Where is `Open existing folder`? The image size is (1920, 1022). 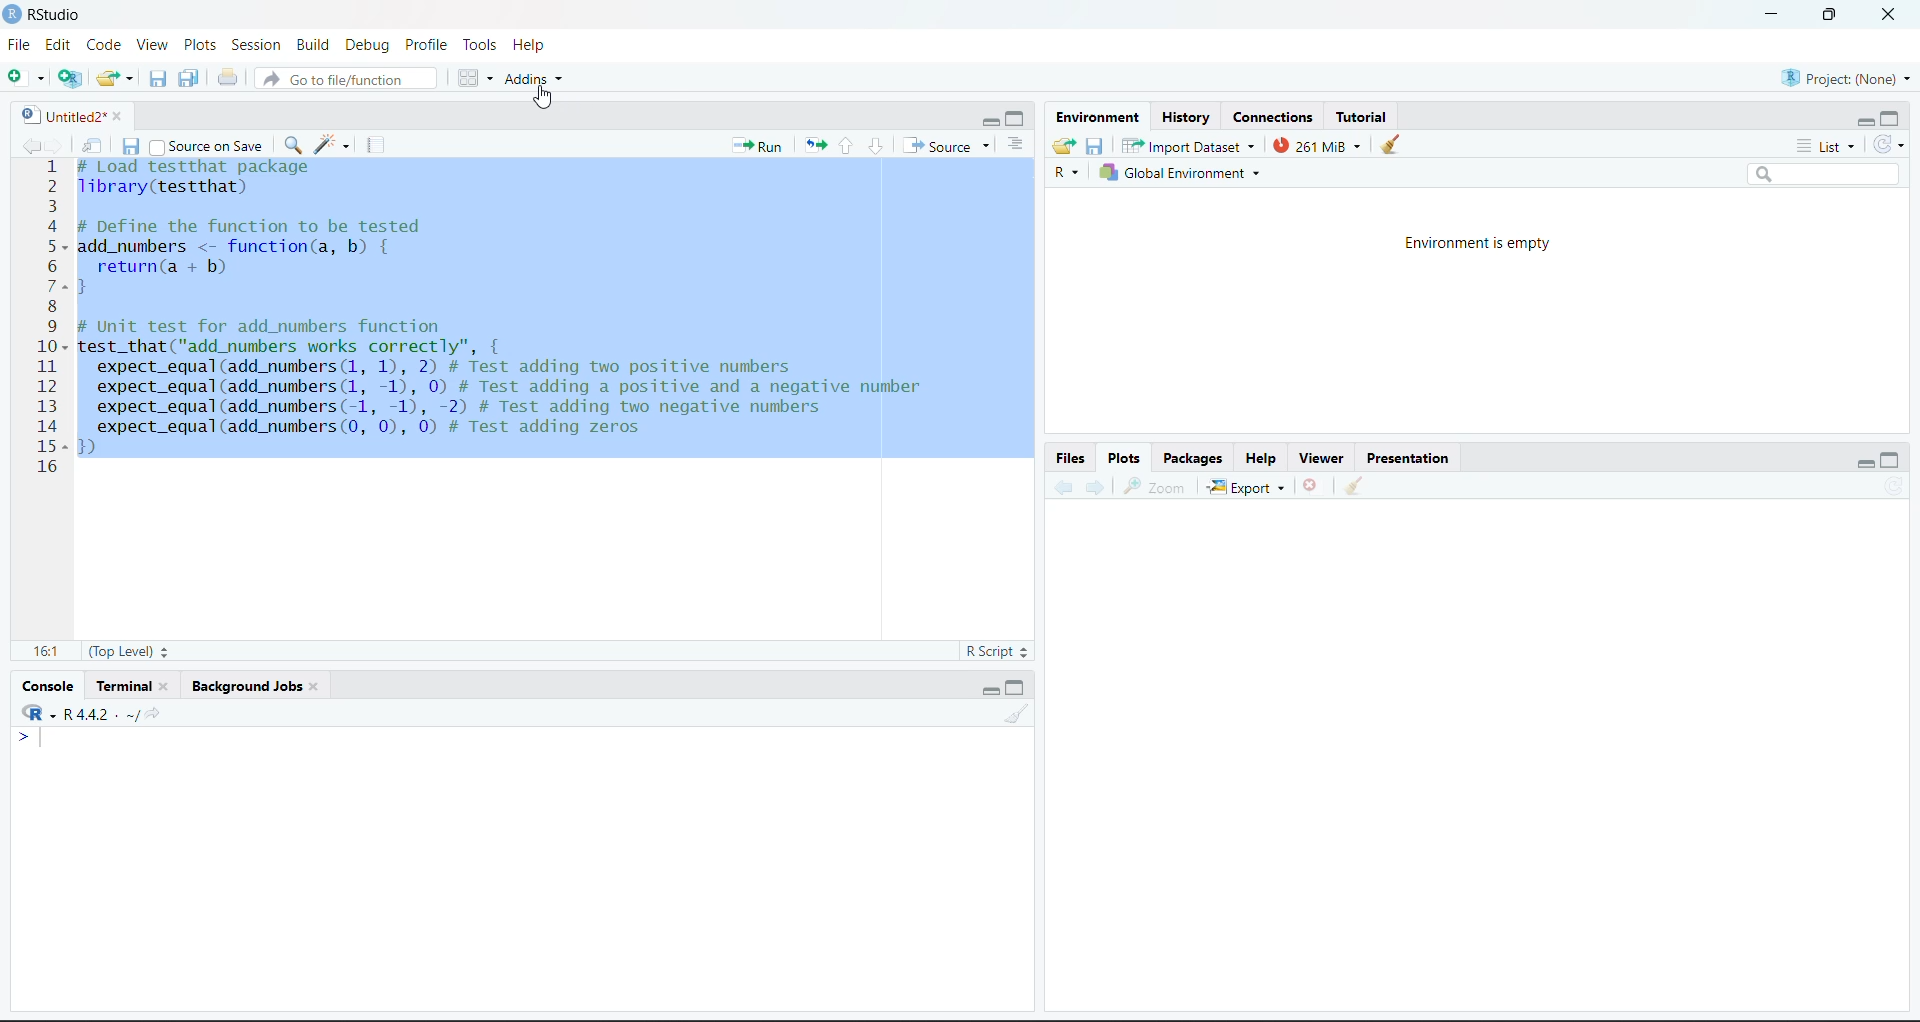
Open existing folder is located at coordinates (113, 78).